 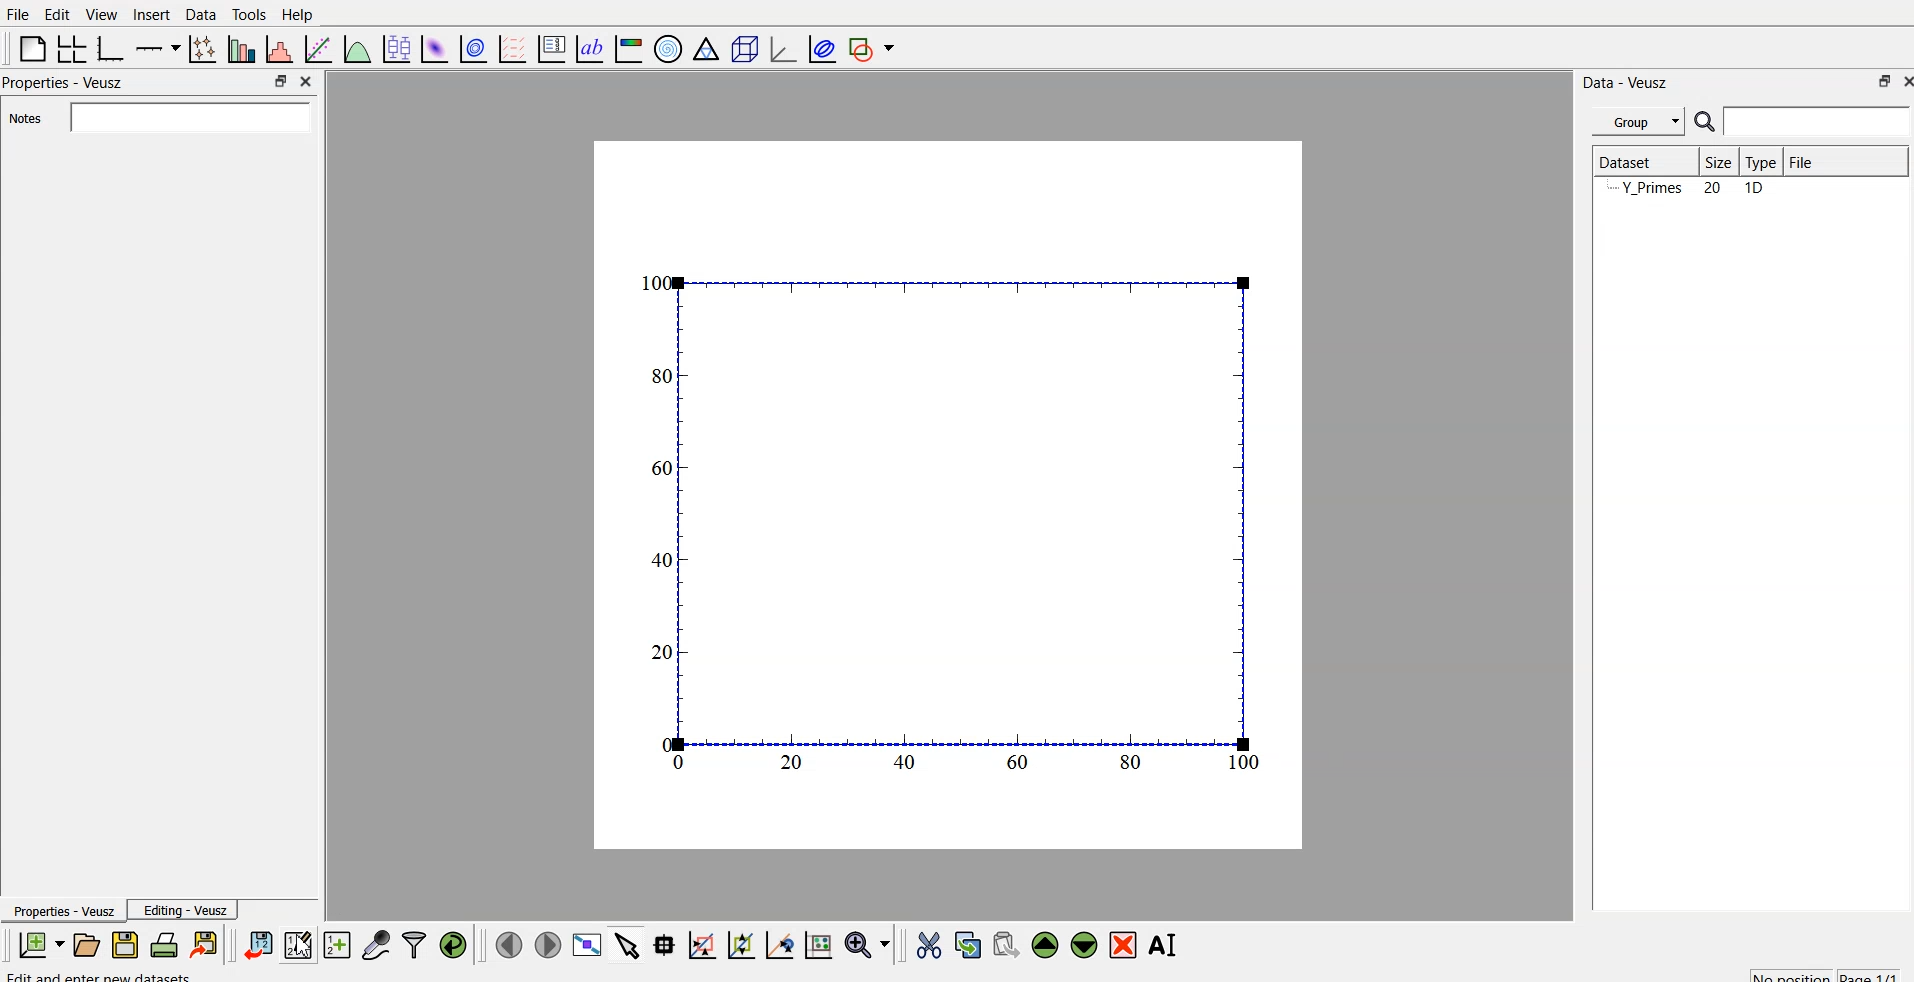 I want to click on select items from graph, so click(x=629, y=944).